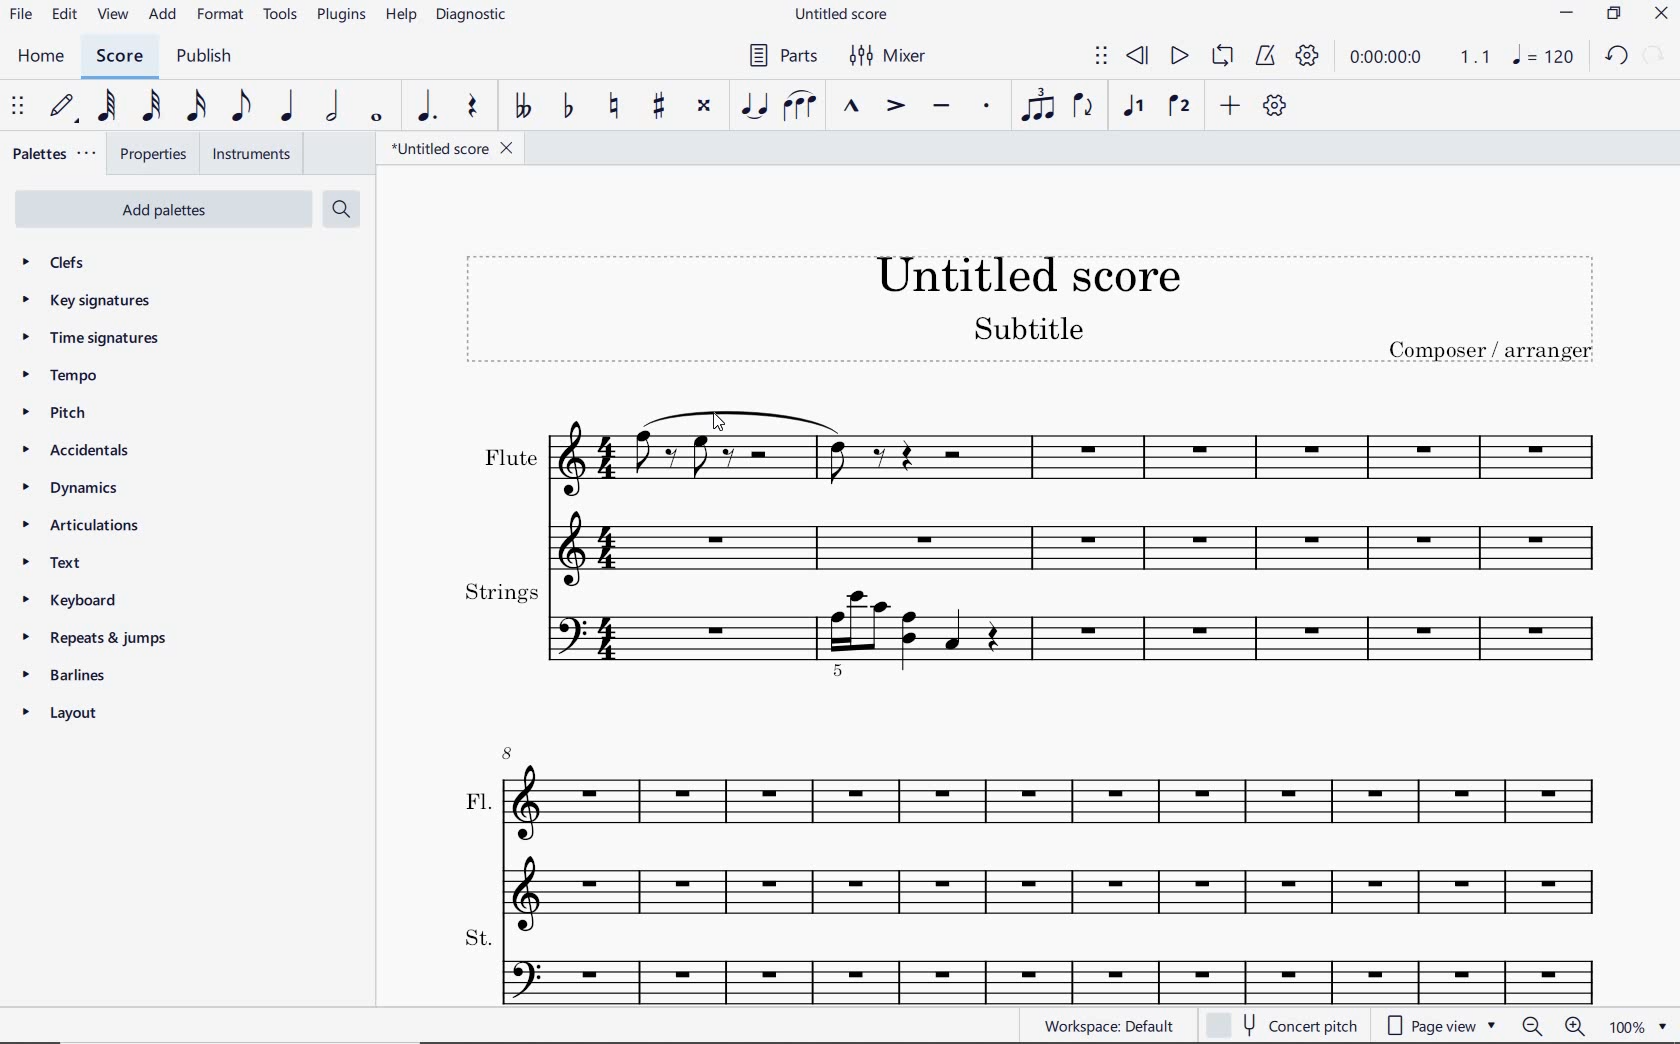 This screenshot has width=1680, height=1044. What do you see at coordinates (67, 488) in the screenshot?
I see `dynamics` at bounding box center [67, 488].